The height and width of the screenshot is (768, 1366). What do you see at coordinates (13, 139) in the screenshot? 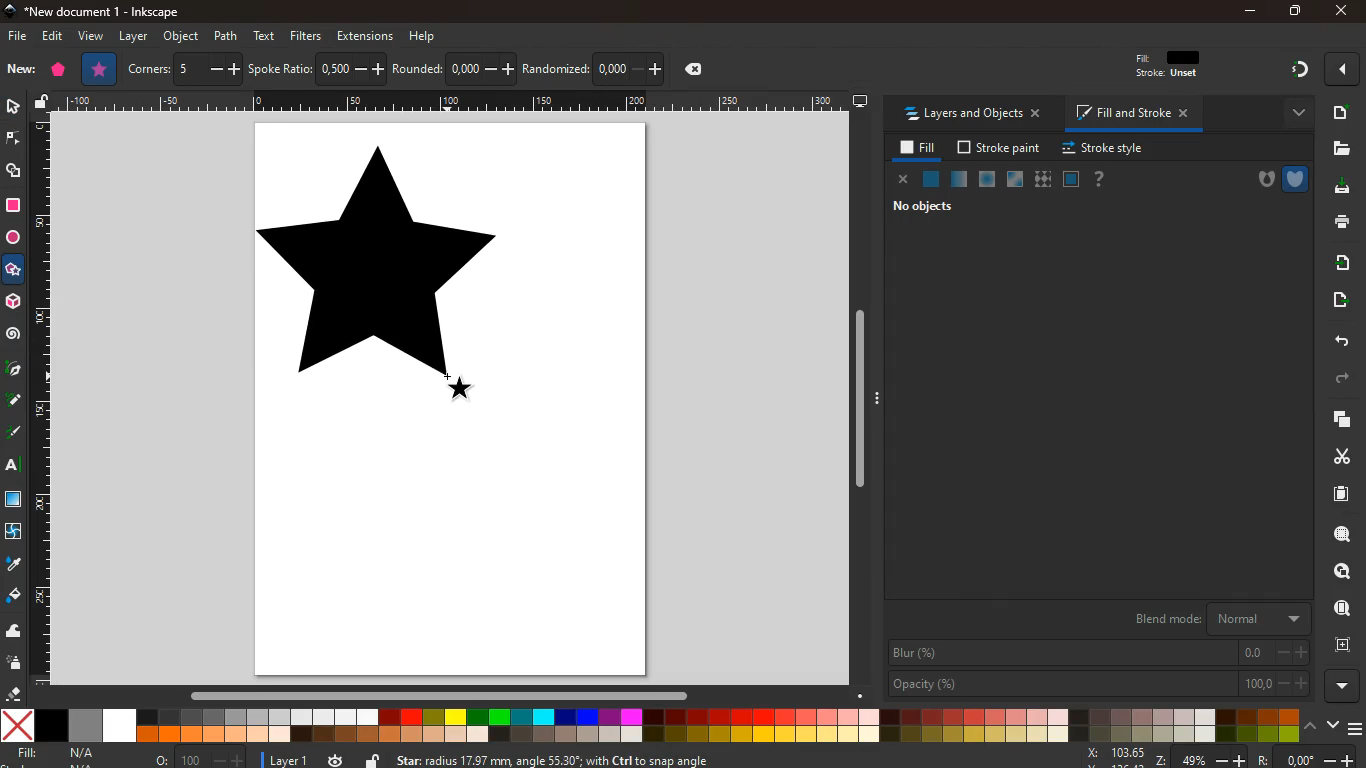
I see `edge` at bounding box center [13, 139].